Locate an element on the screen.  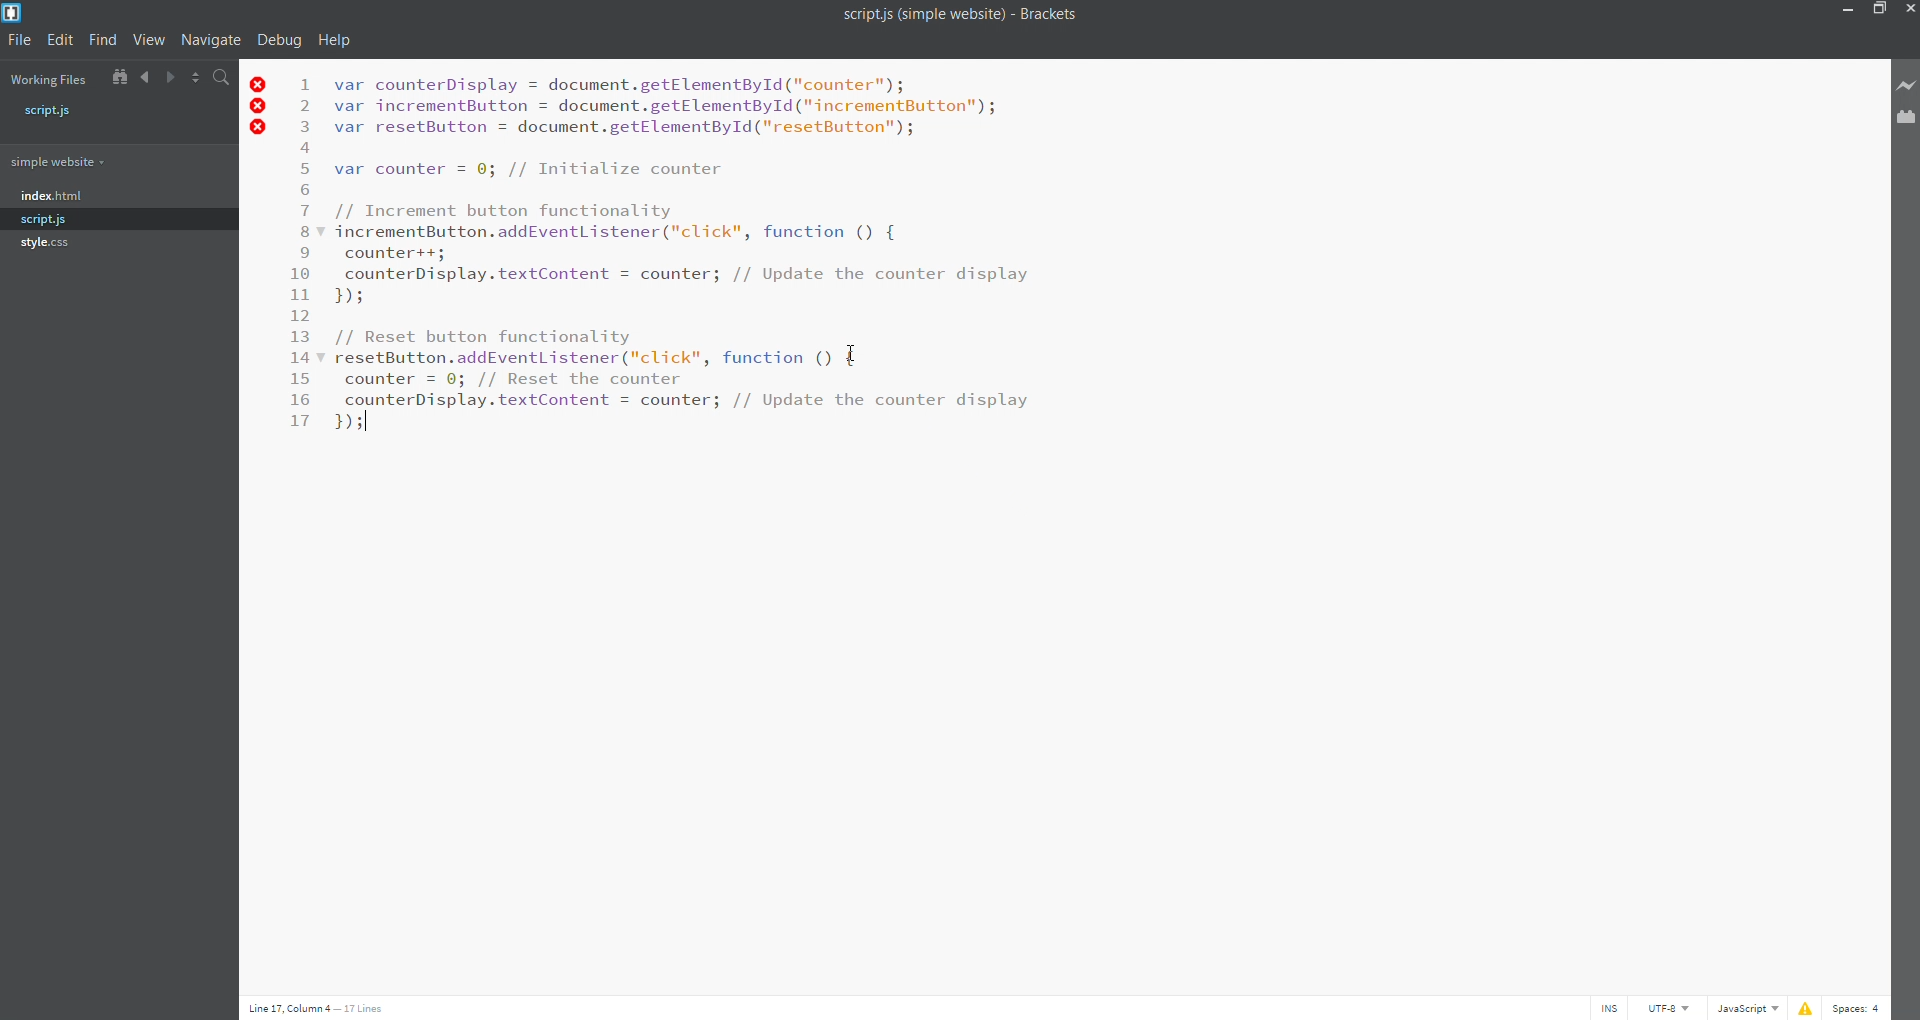
find is located at coordinates (102, 40).